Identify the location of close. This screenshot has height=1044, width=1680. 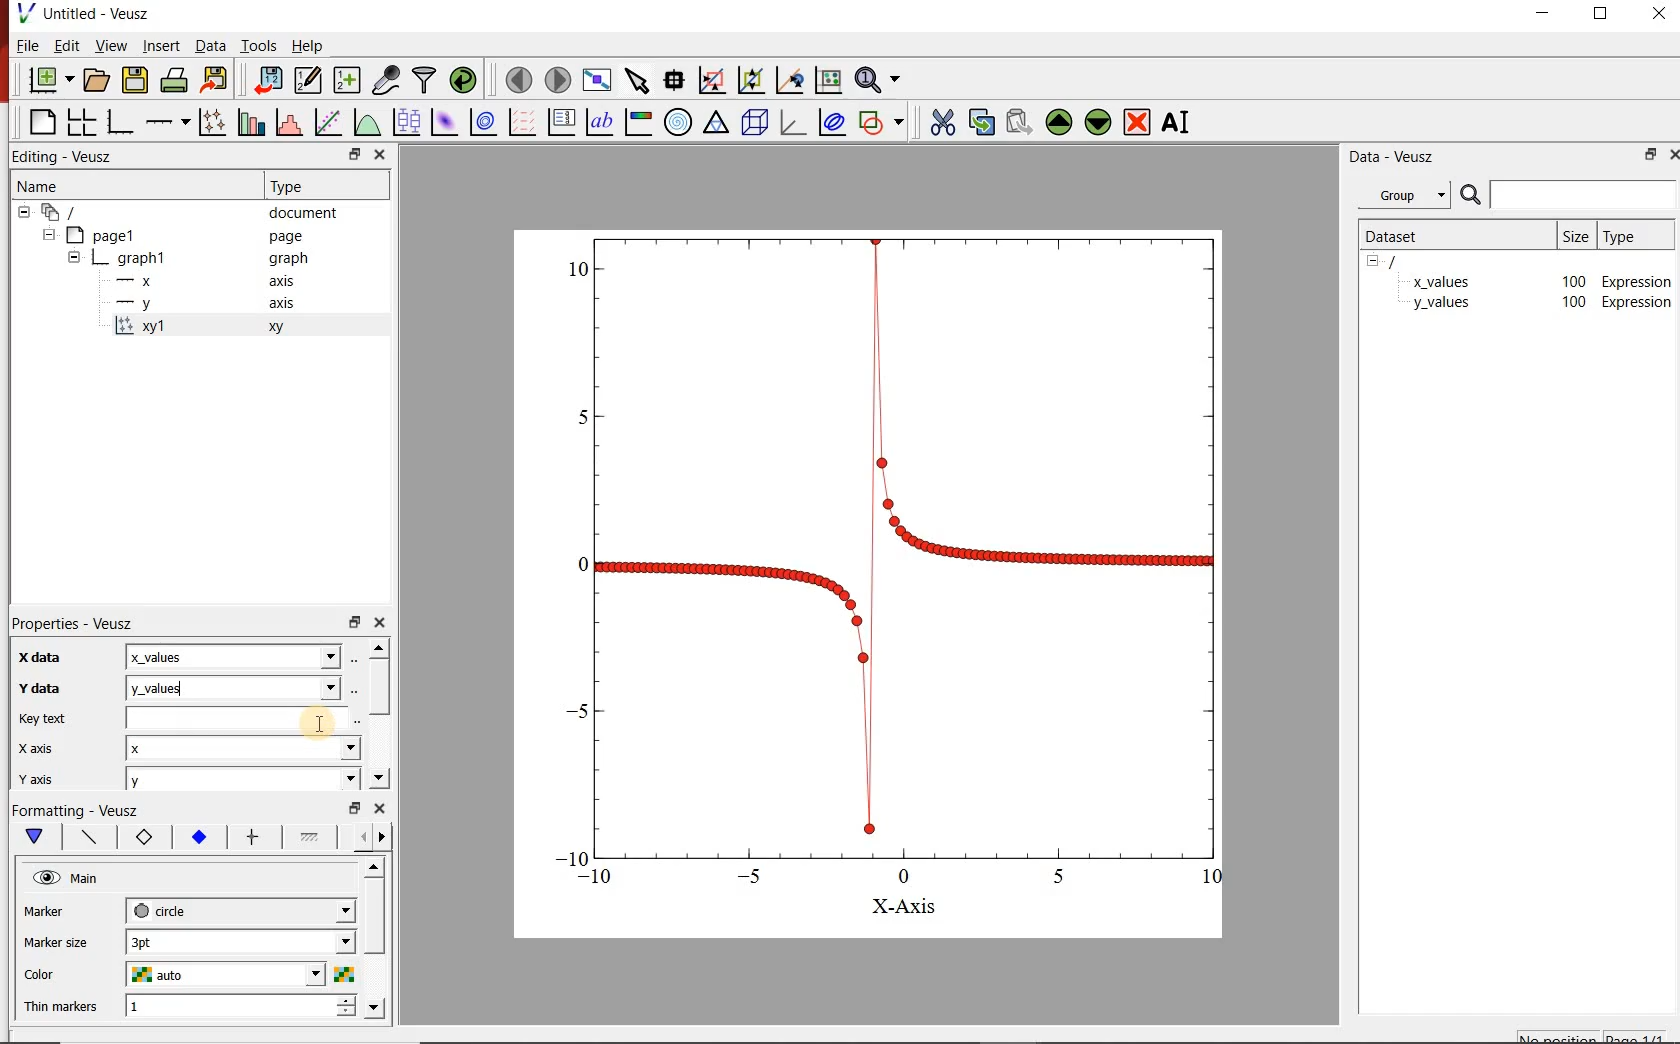
(1662, 16).